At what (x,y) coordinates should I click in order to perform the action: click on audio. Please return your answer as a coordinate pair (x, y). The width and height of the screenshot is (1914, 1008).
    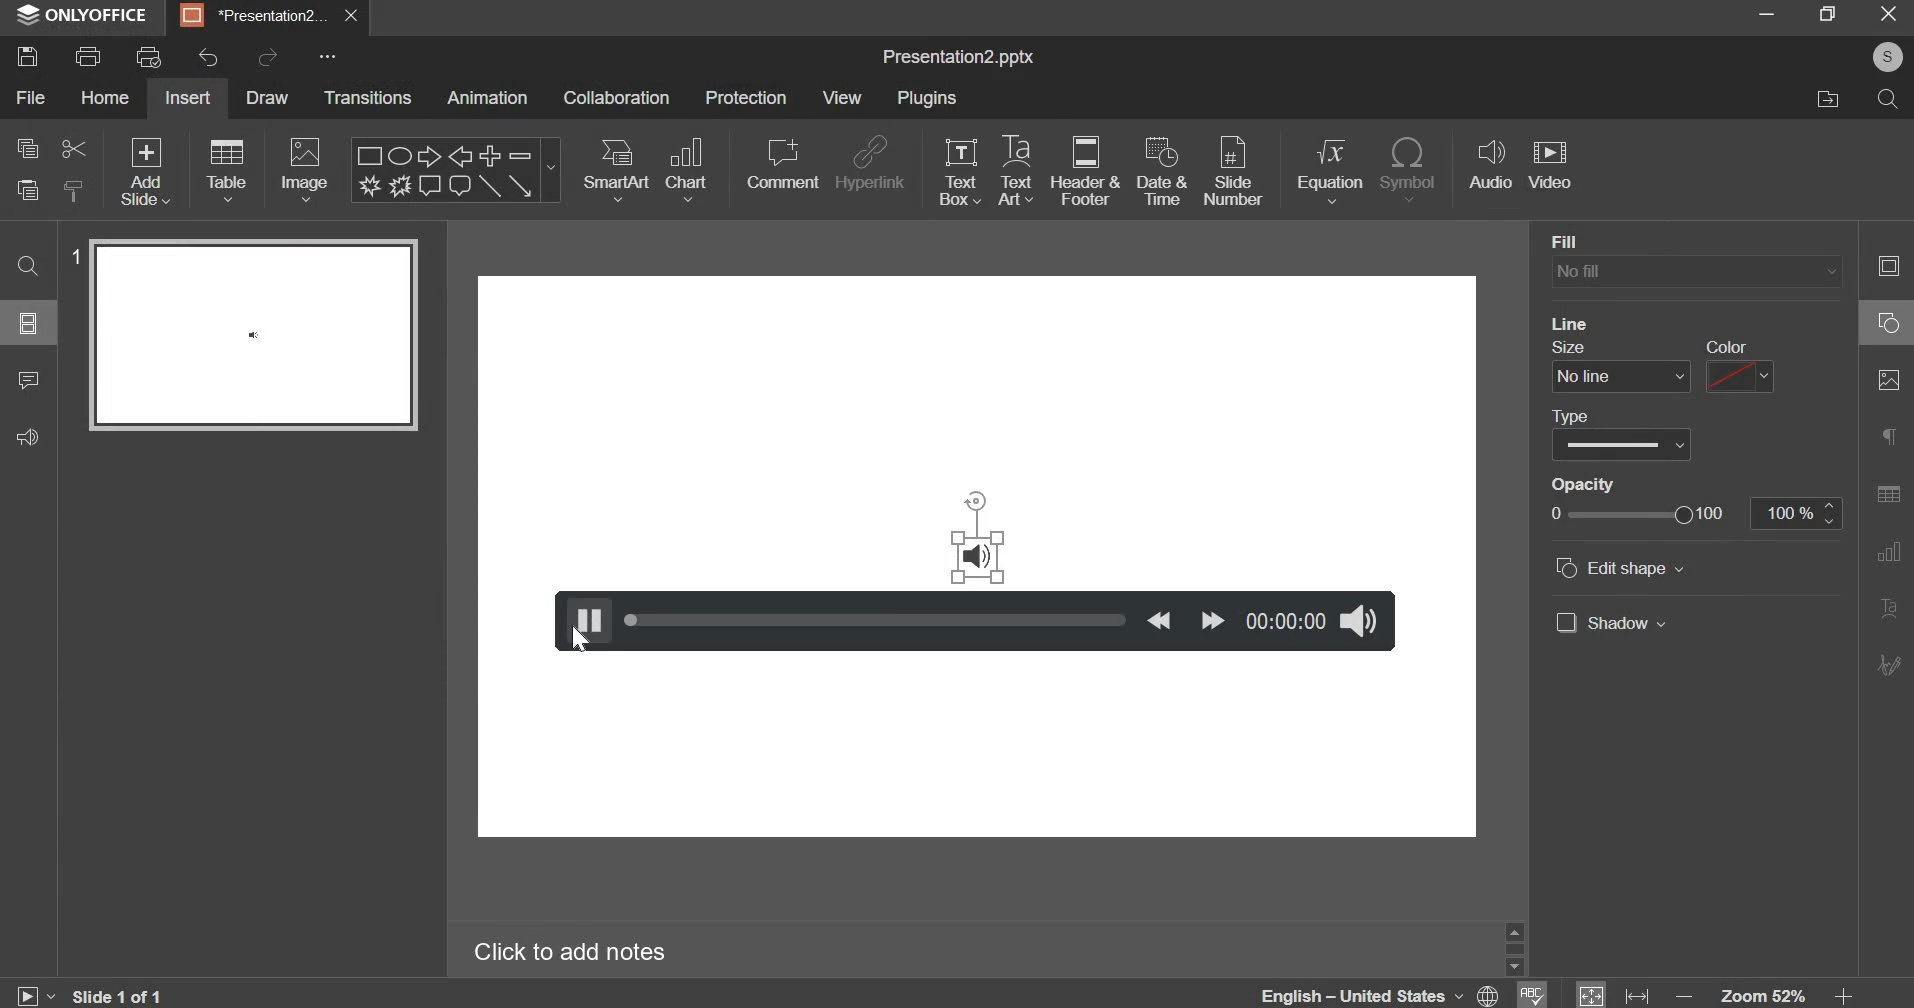
    Looking at the image, I should click on (979, 557).